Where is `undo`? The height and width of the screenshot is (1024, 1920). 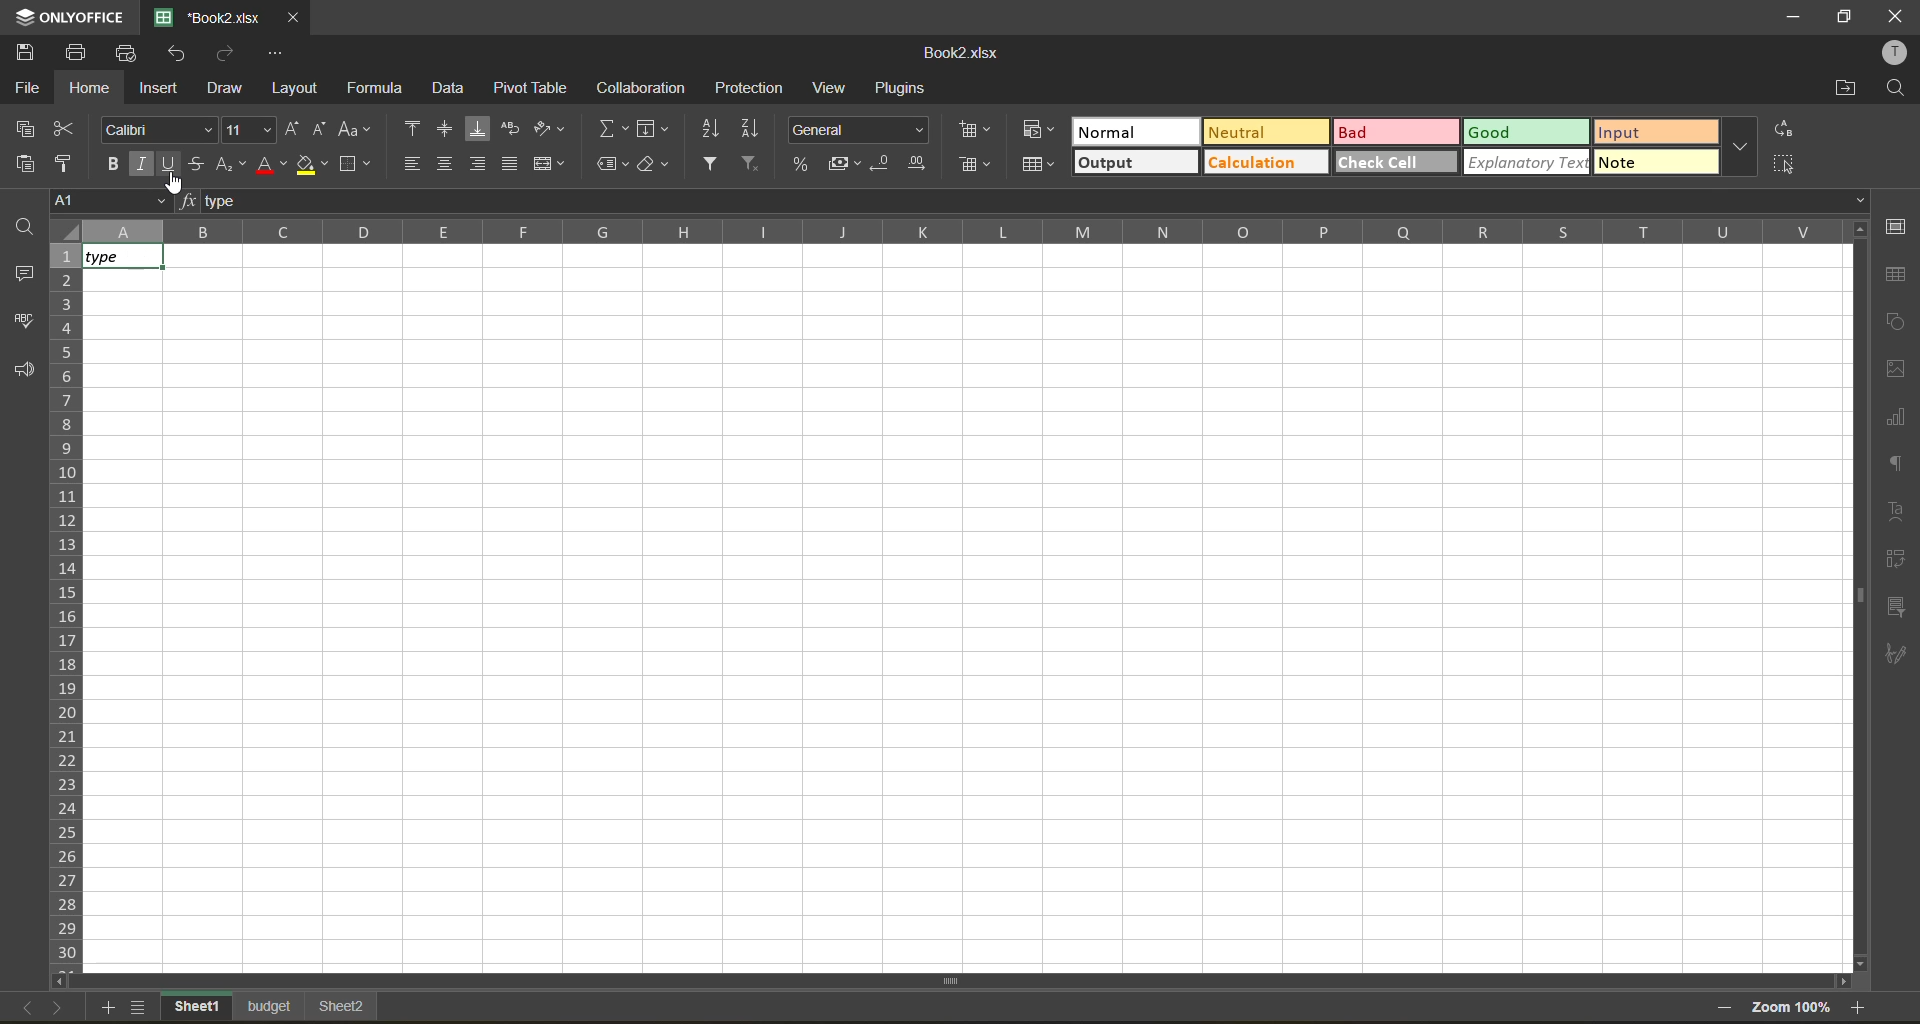
undo is located at coordinates (181, 54).